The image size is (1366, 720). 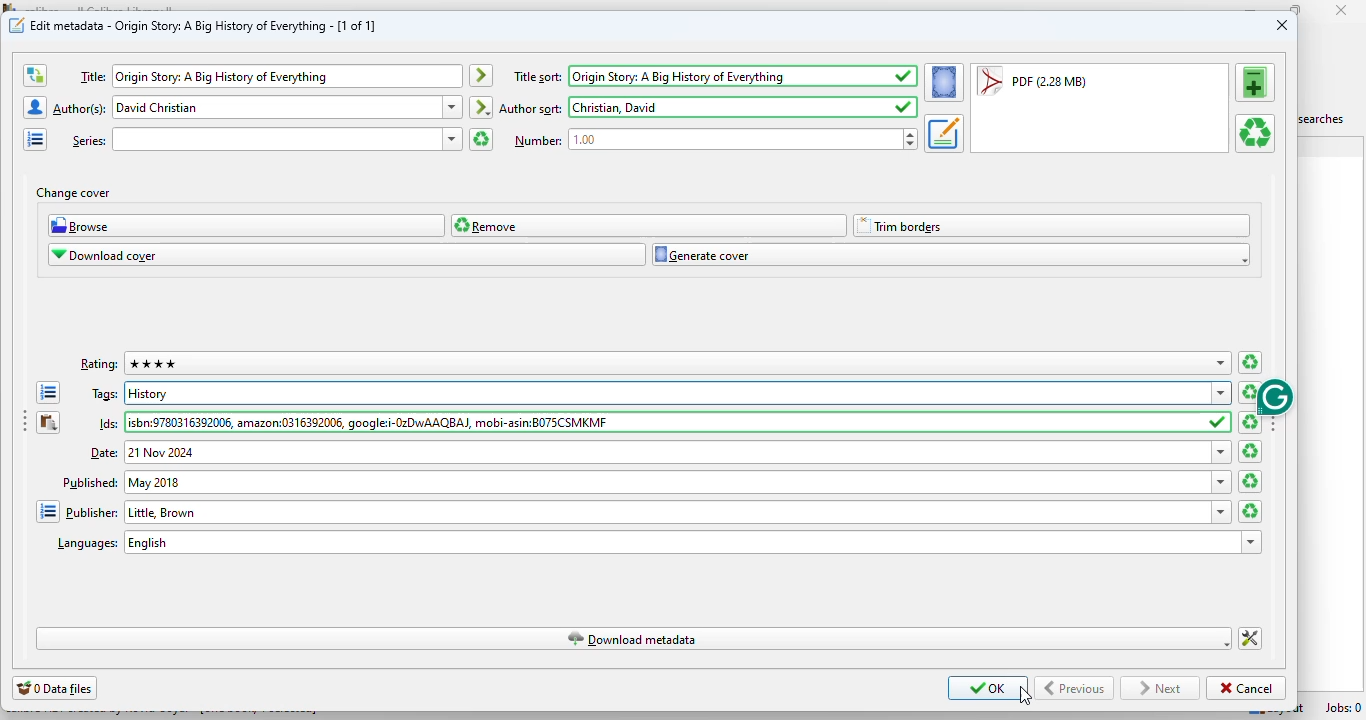 What do you see at coordinates (34, 107) in the screenshot?
I see `open the manage authors editor` at bounding box center [34, 107].